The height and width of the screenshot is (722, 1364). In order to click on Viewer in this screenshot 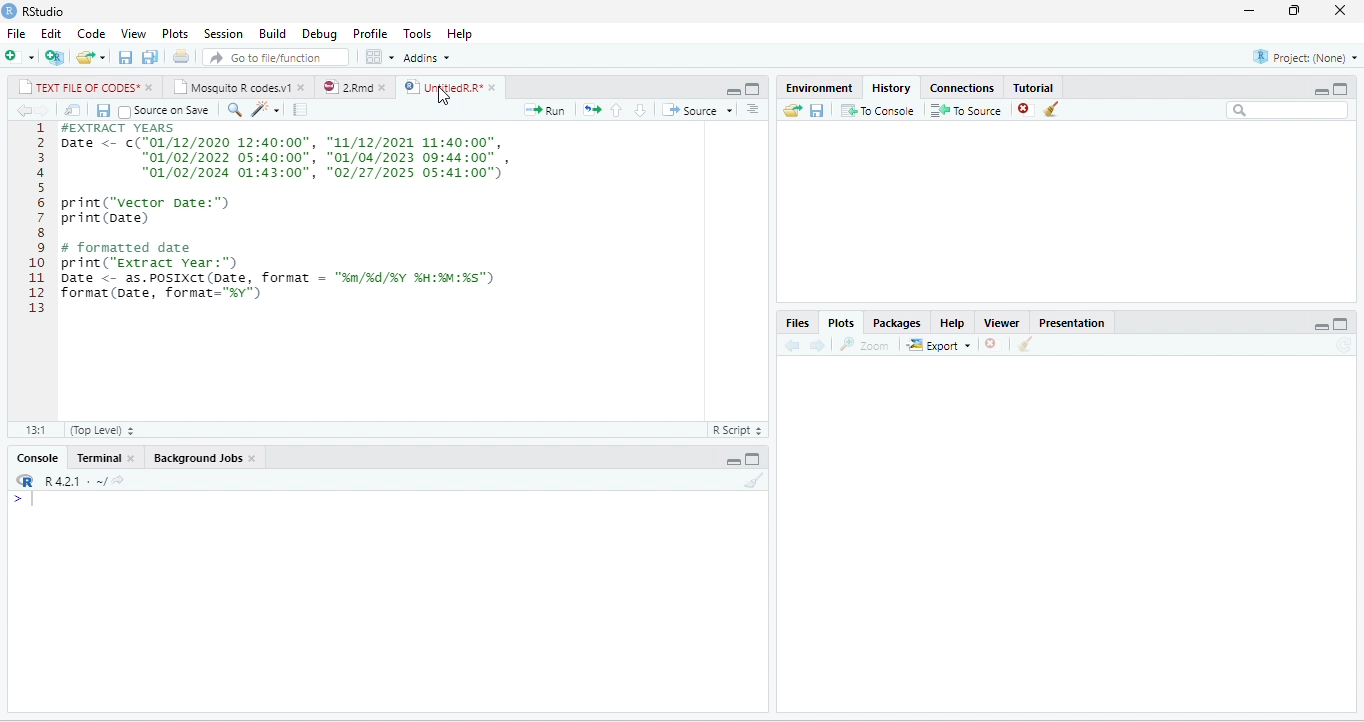, I will do `click(1001, 323)`.